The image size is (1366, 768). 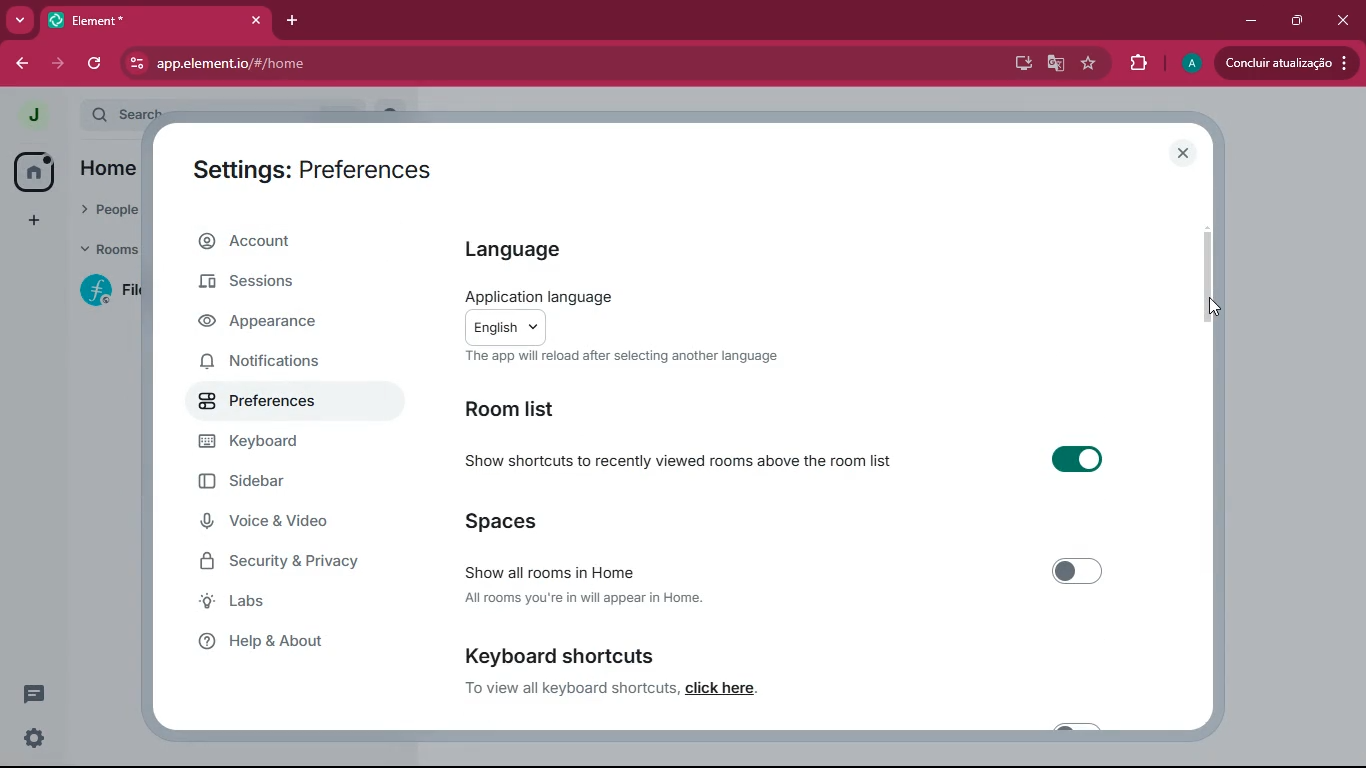 What do you see at coordinates (268, 482) in the screenshot?
I see `sidebar` at bounding box center [268, 482].